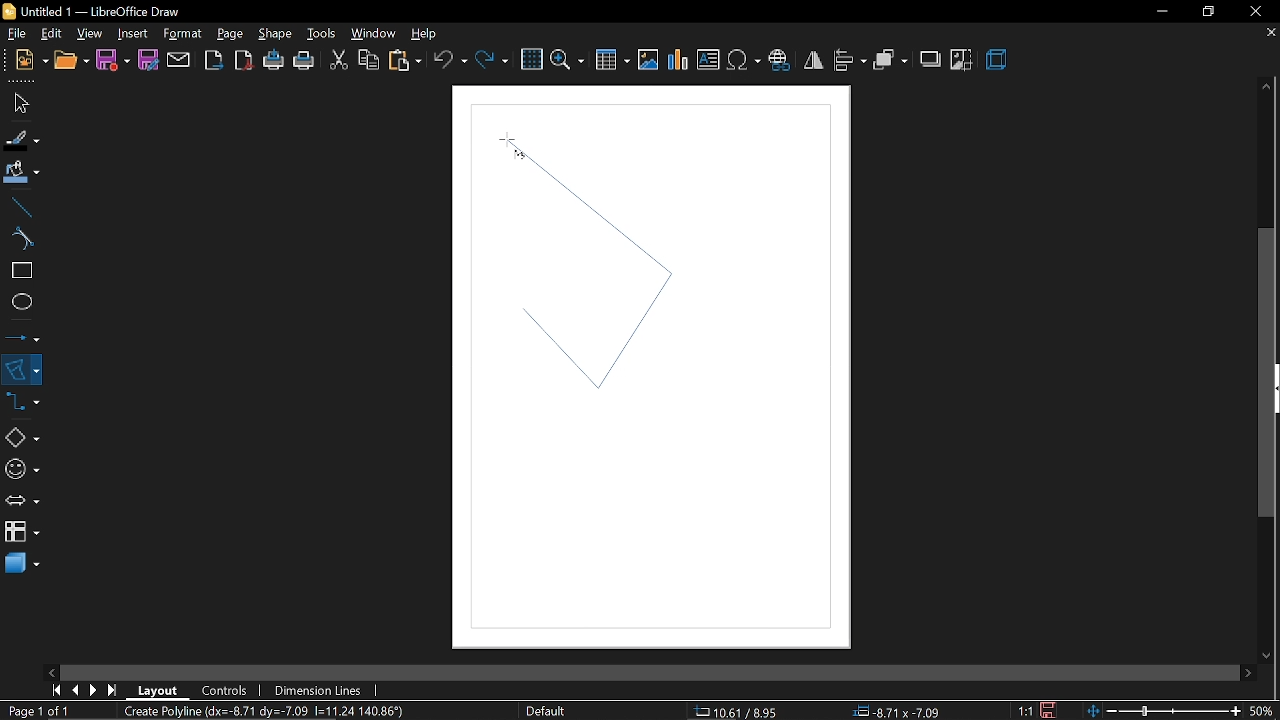 The image size is (1280, 720). What do you see at coordinates (21, 469) in the screenshot?
I see `symbol shapes` at bounding box center [21, 469].